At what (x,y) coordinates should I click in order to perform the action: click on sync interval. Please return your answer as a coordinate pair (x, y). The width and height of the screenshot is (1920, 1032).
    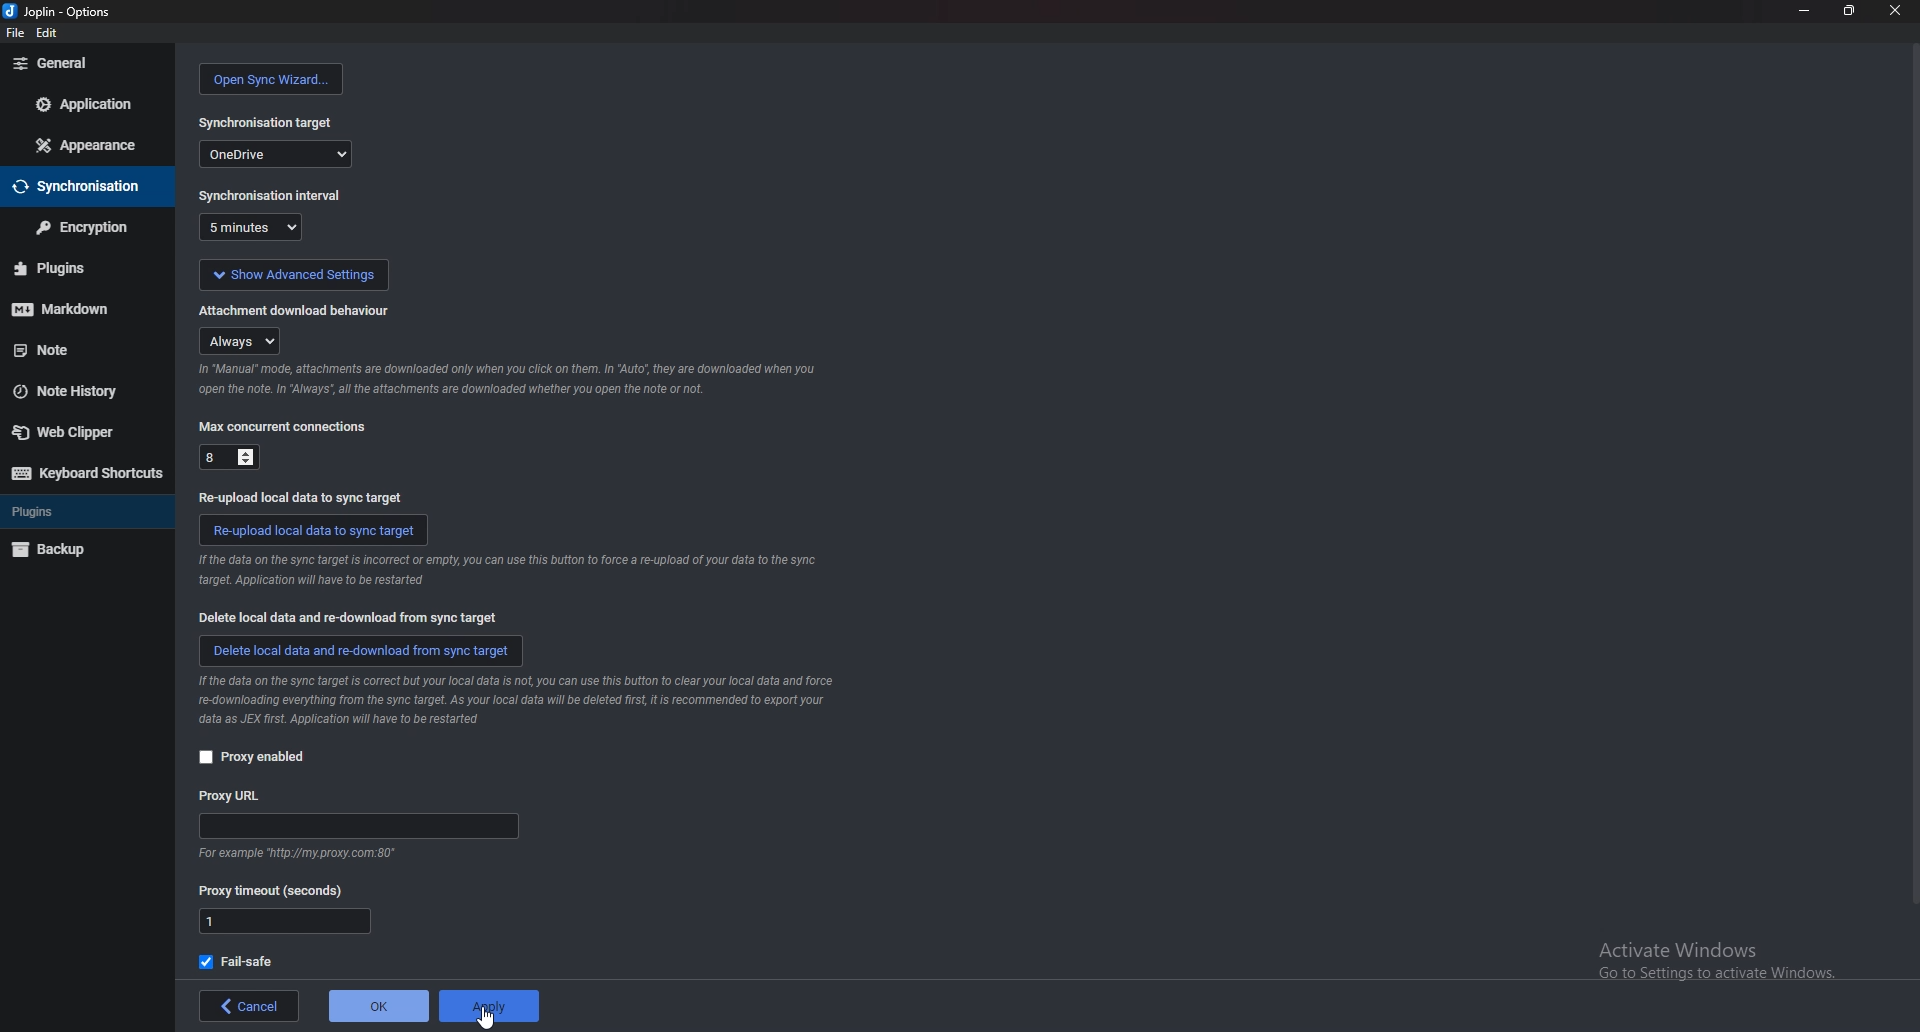
    Looking at the image, I should click on (270, 195).